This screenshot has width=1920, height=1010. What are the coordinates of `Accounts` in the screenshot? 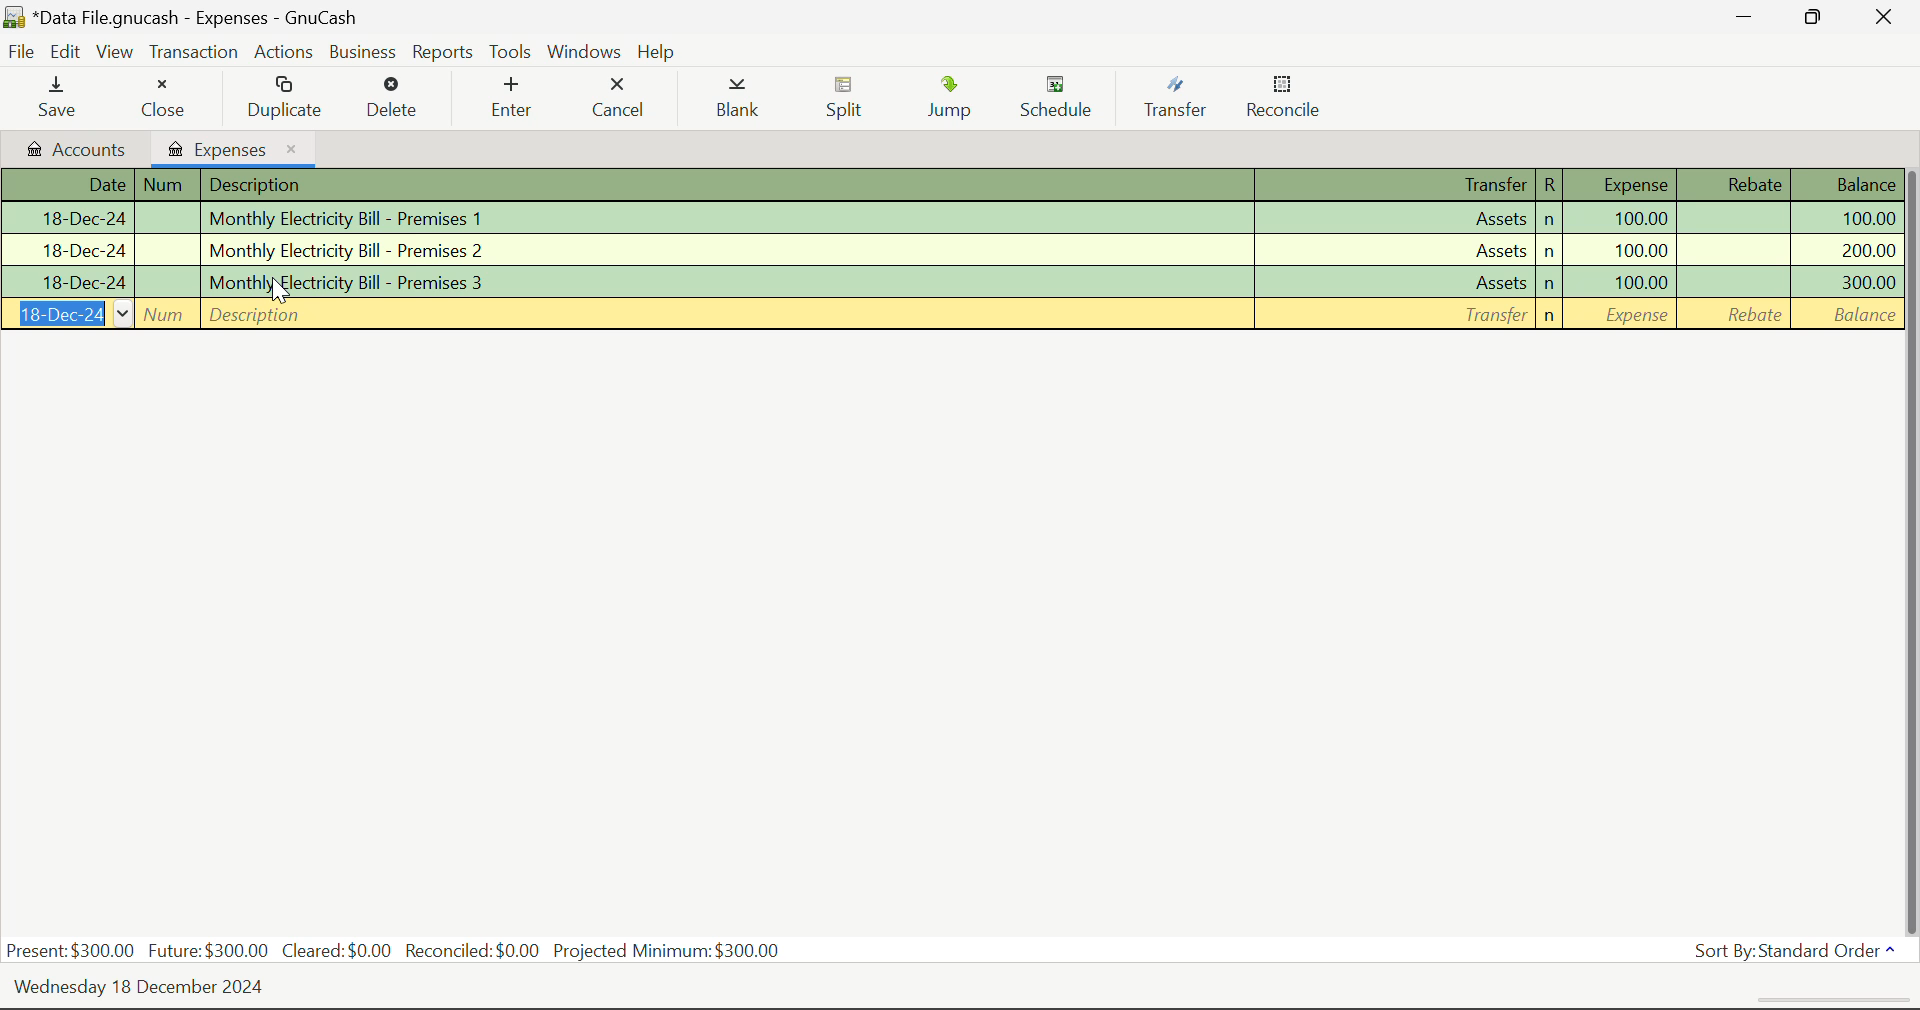 It's located at (72, 149).